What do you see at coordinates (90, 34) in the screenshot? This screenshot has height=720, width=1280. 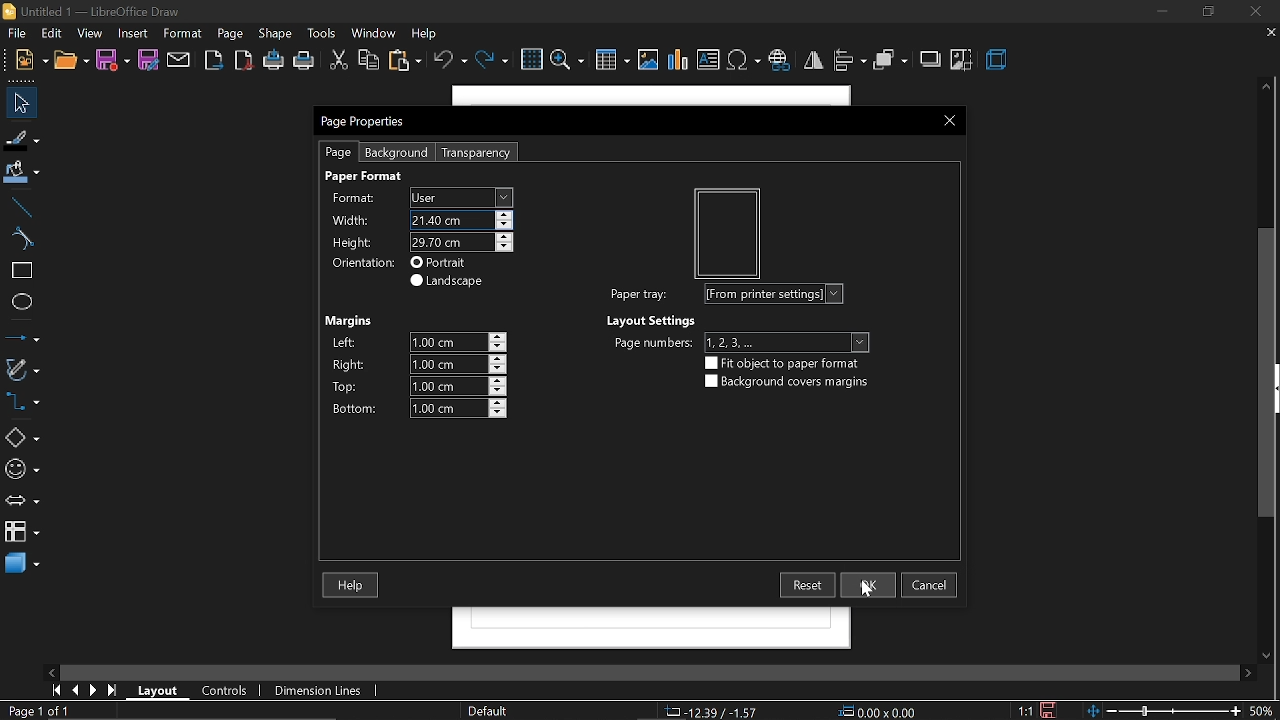 I see `view` at bounding box center [90, 34].